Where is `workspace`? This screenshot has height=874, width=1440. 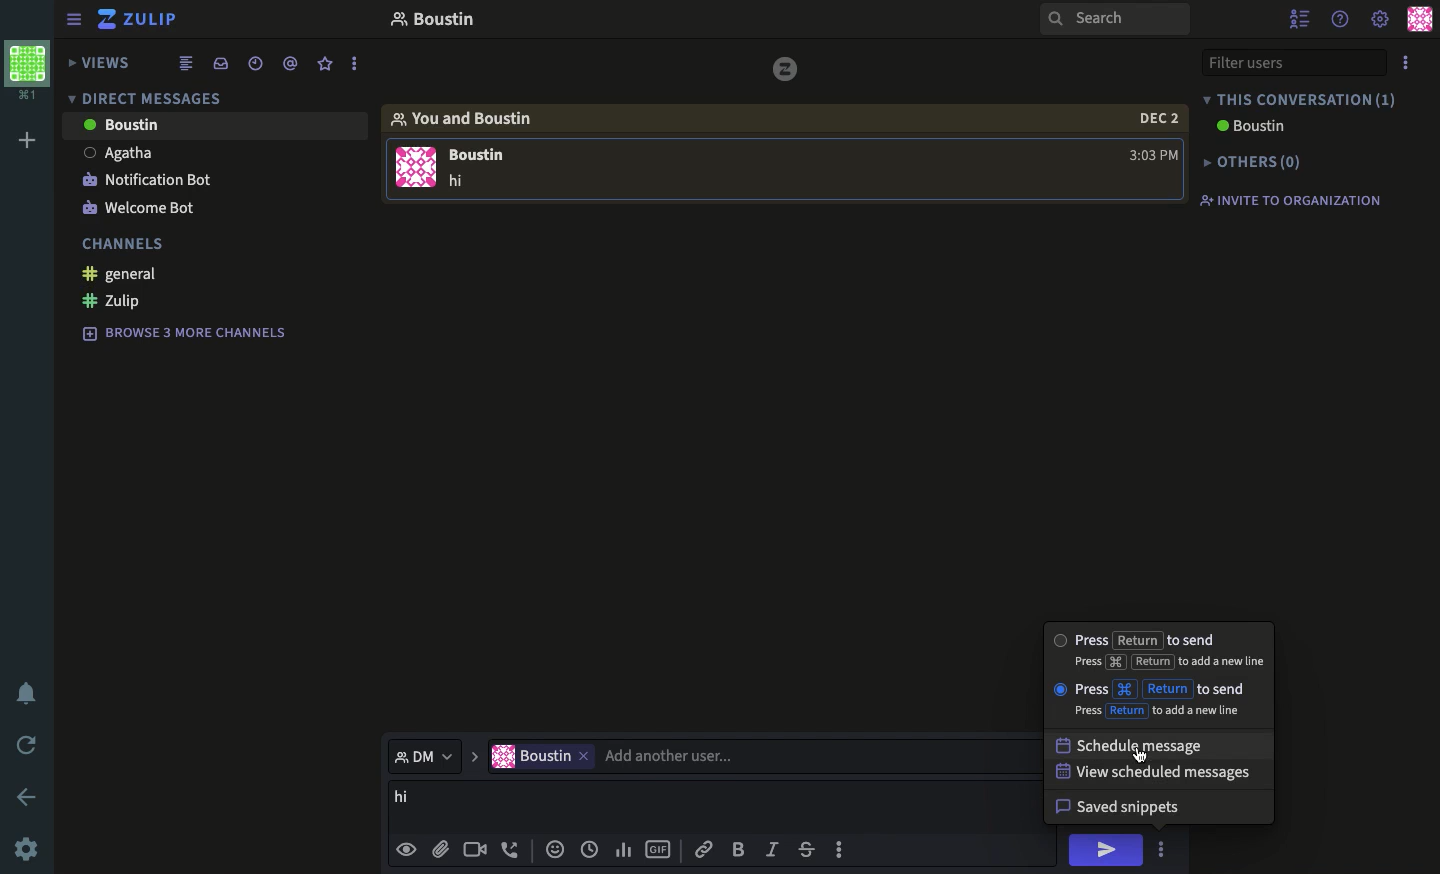
workspace is located at coordinates (27, 71).